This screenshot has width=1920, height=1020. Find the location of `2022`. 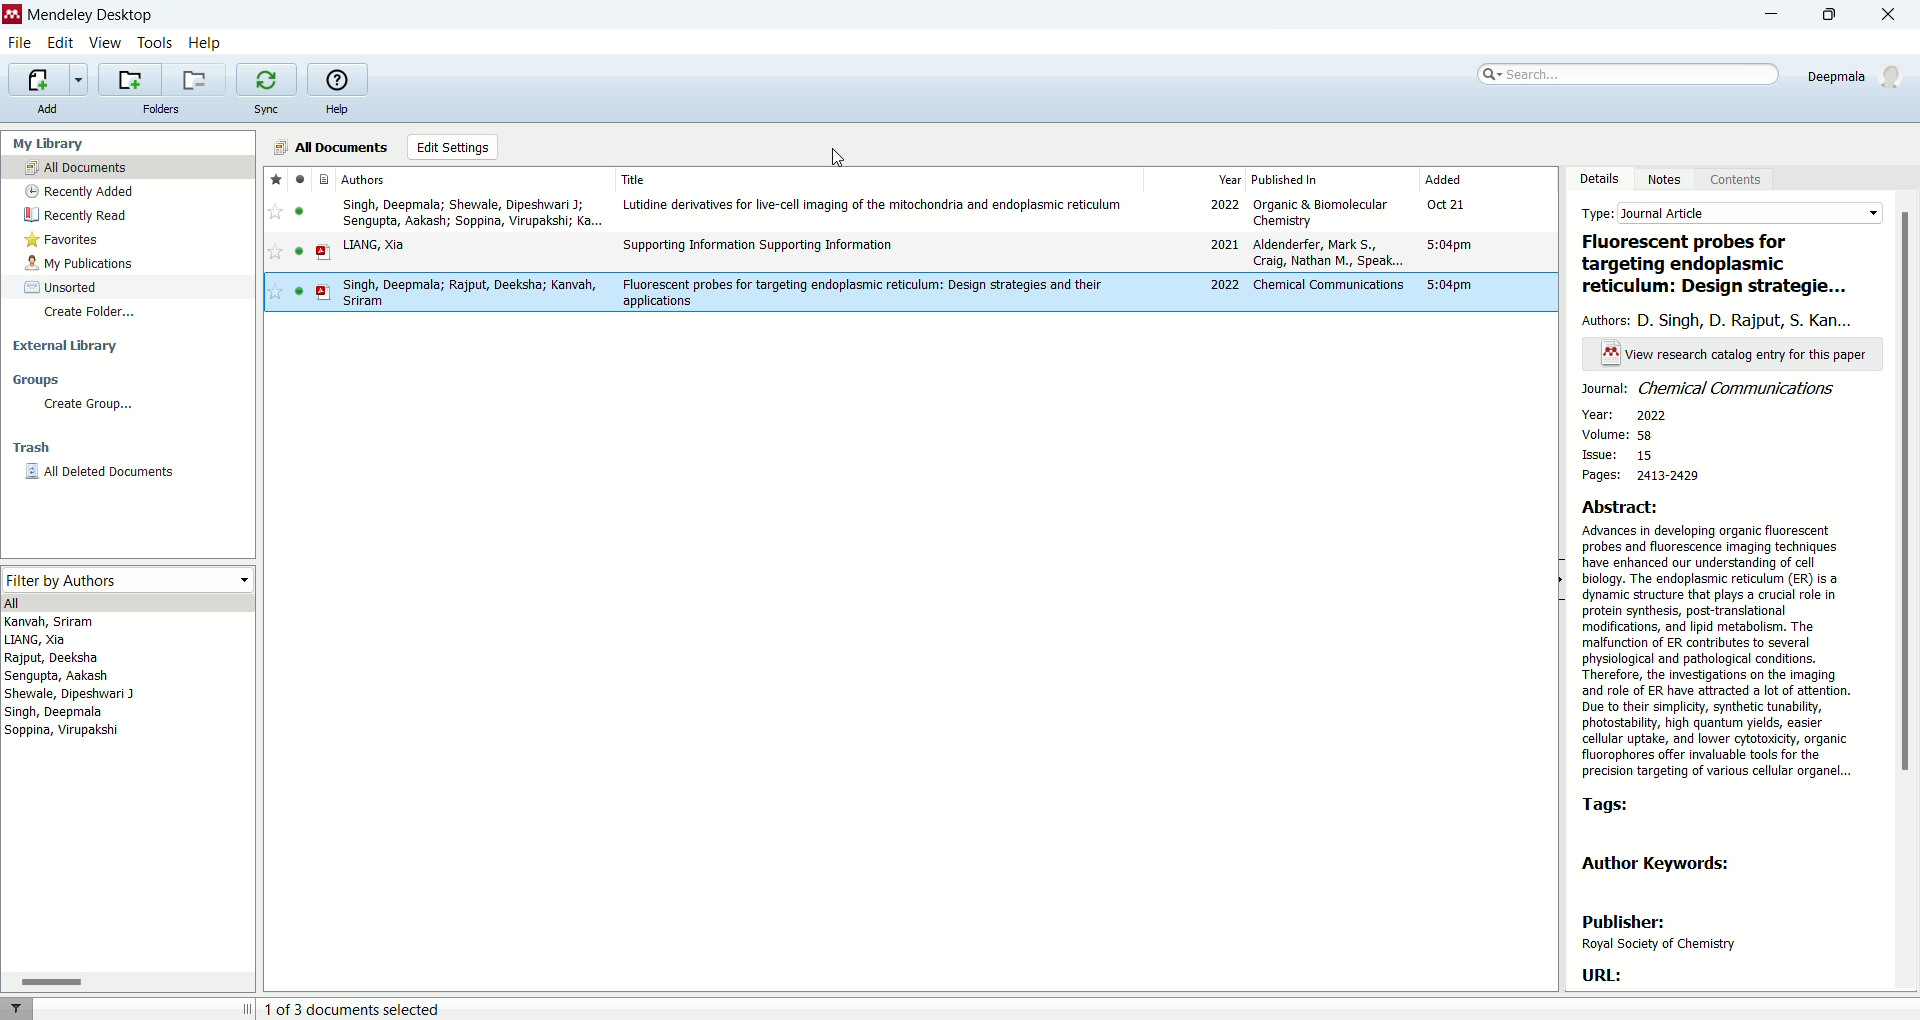

2022 is located at coordinates (1225, 286).